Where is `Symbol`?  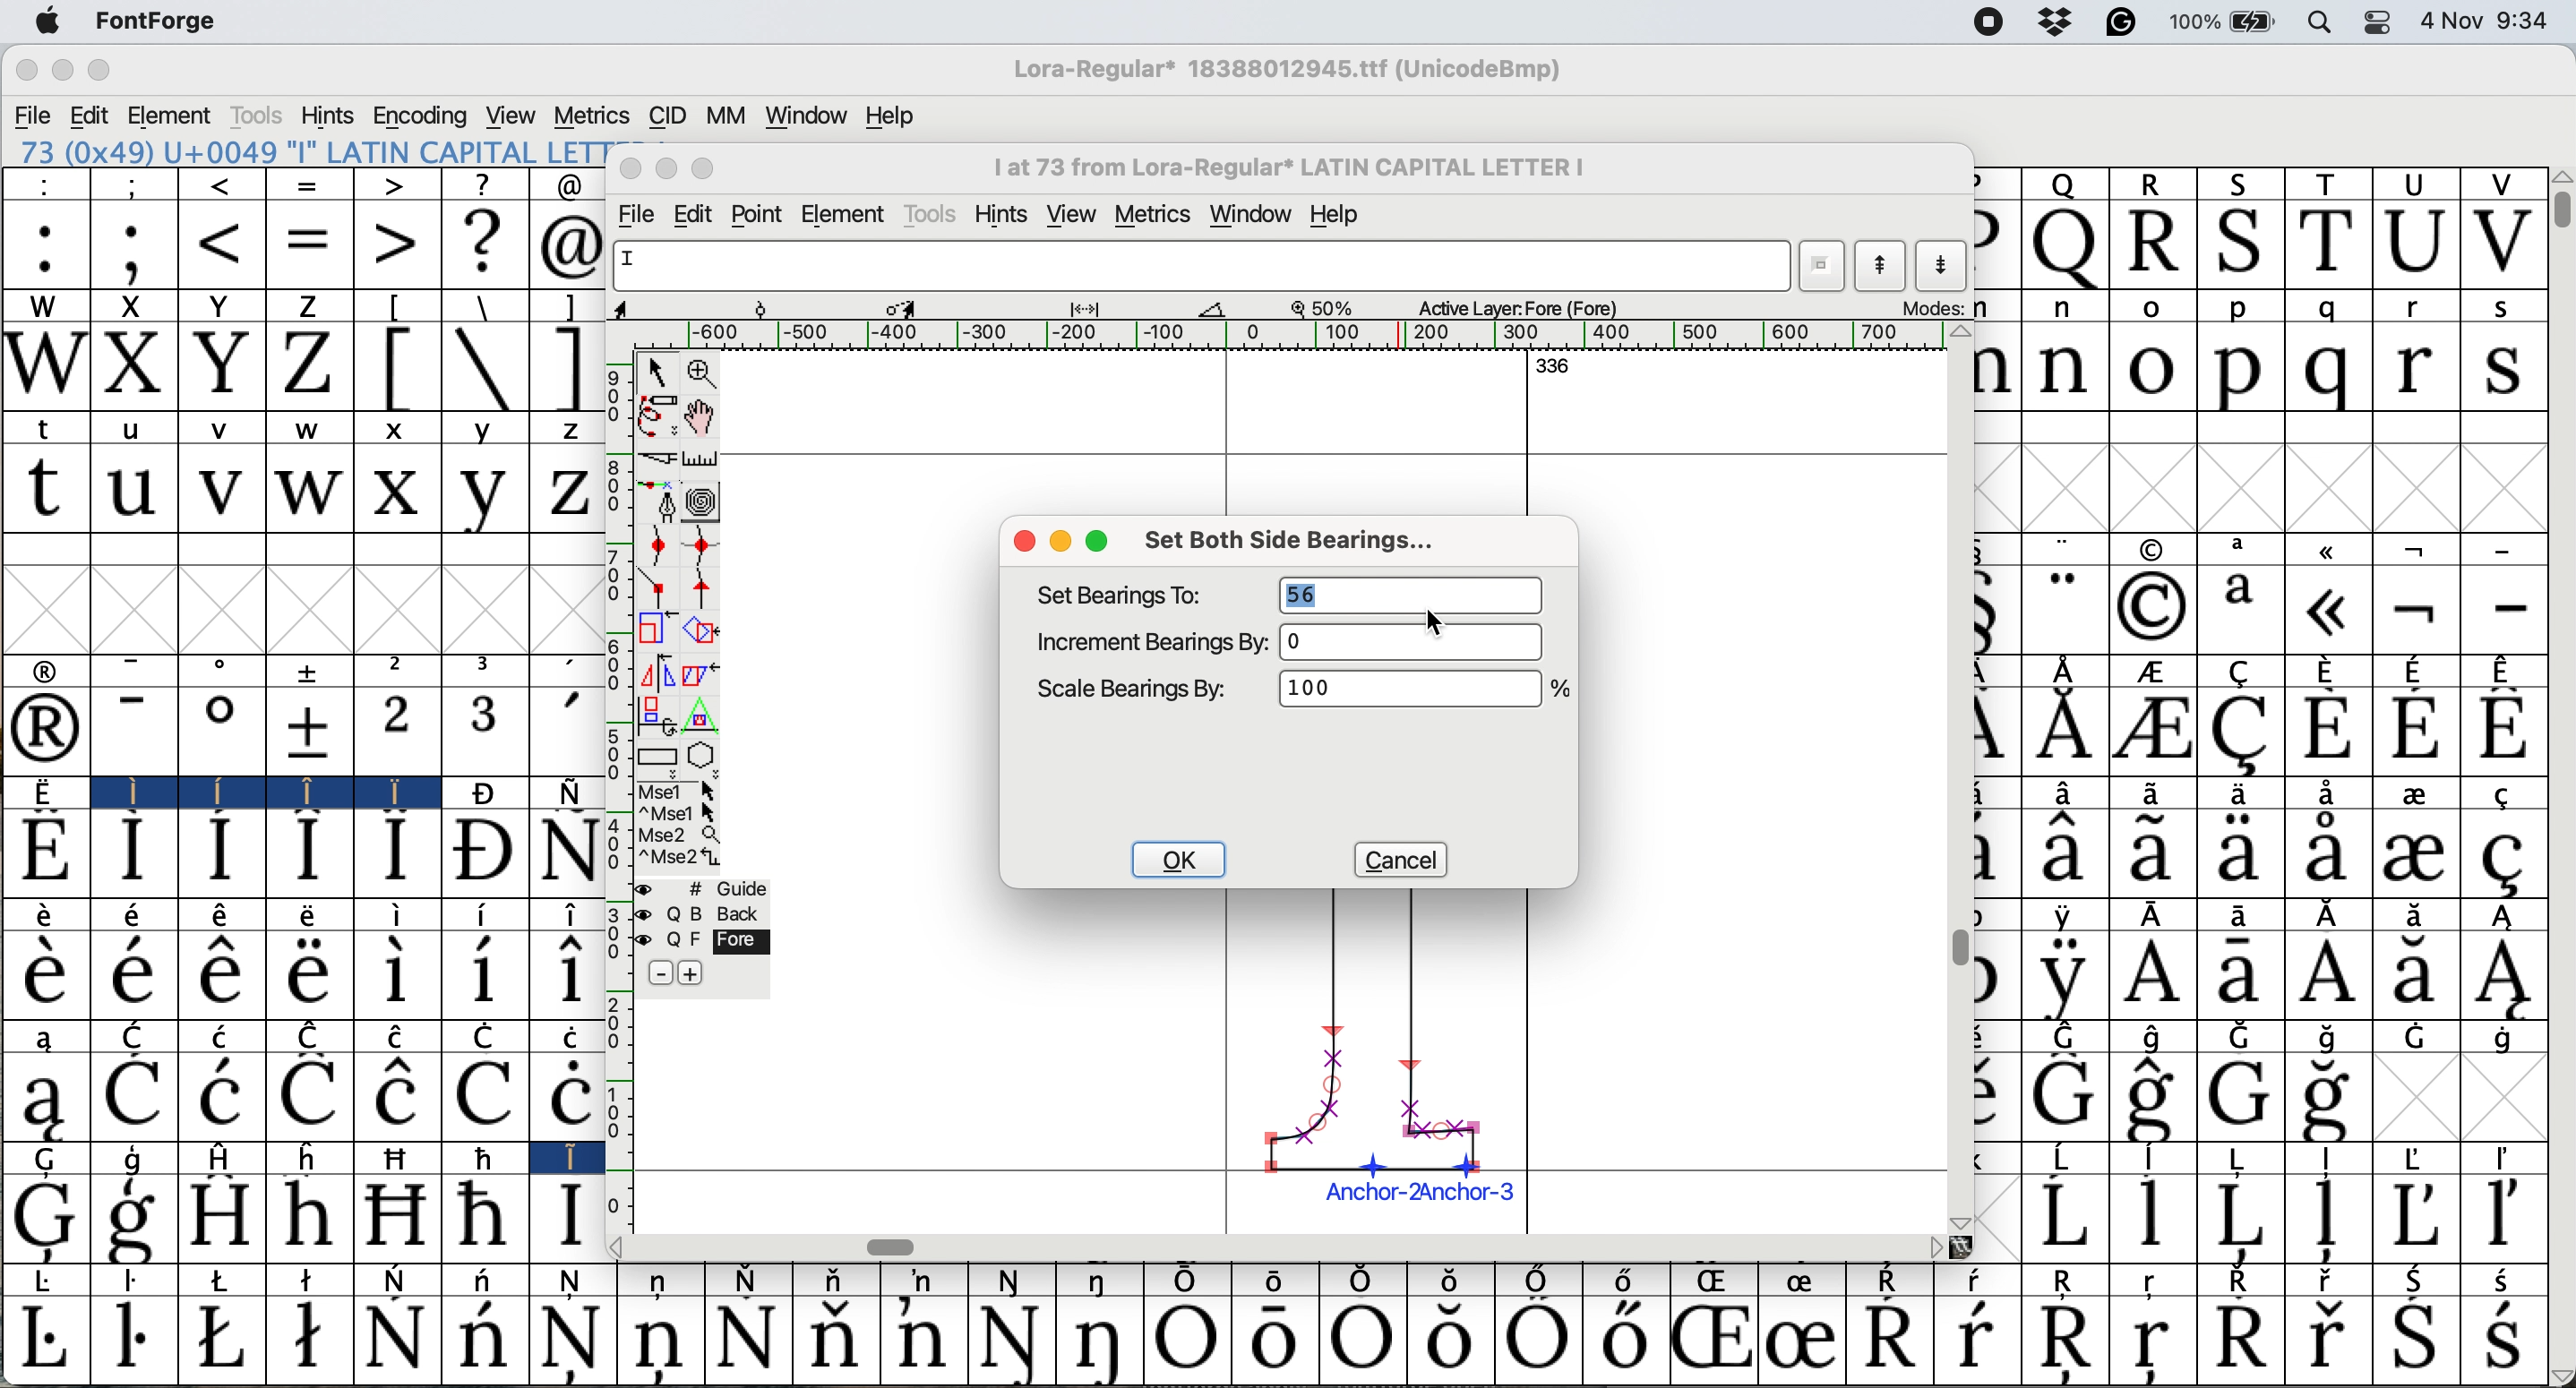
Symbol is located at coordinates (579, 1282).